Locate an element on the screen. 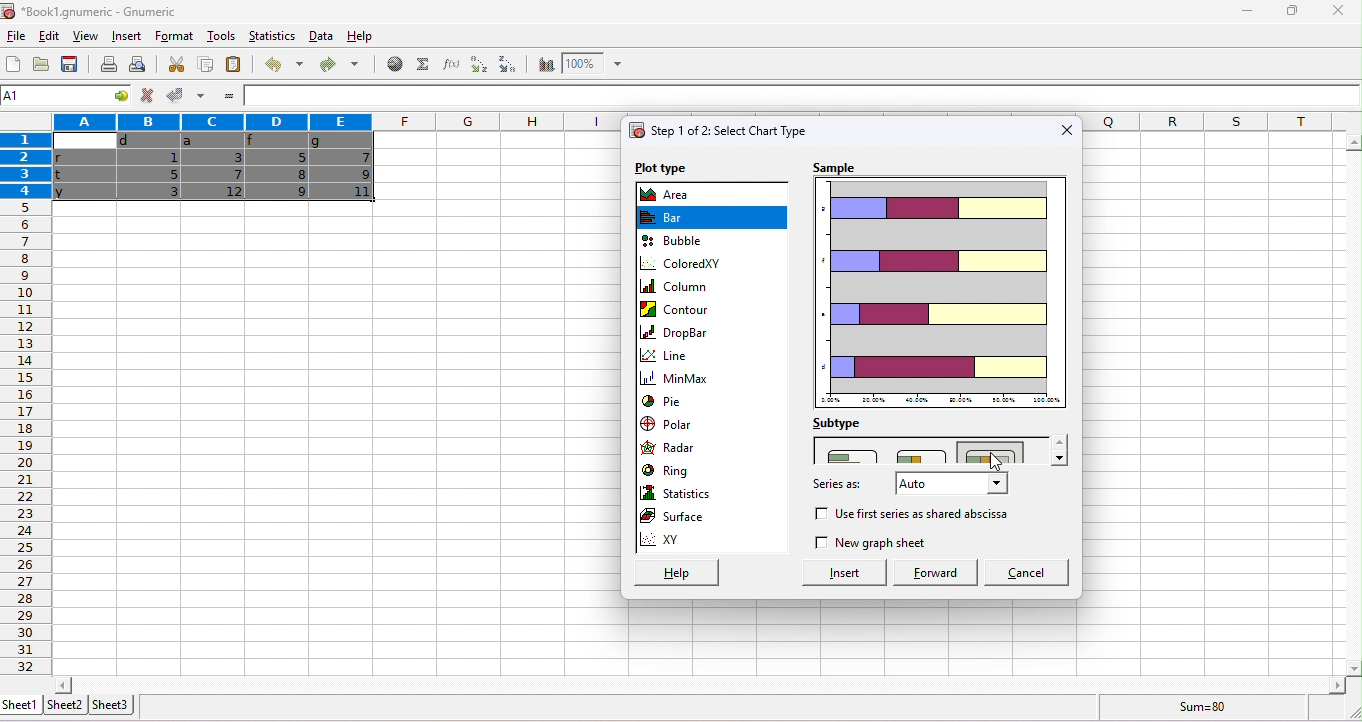 The height and width of the screenshot is (722, 1362). undo is located at coordinates (282, 63).